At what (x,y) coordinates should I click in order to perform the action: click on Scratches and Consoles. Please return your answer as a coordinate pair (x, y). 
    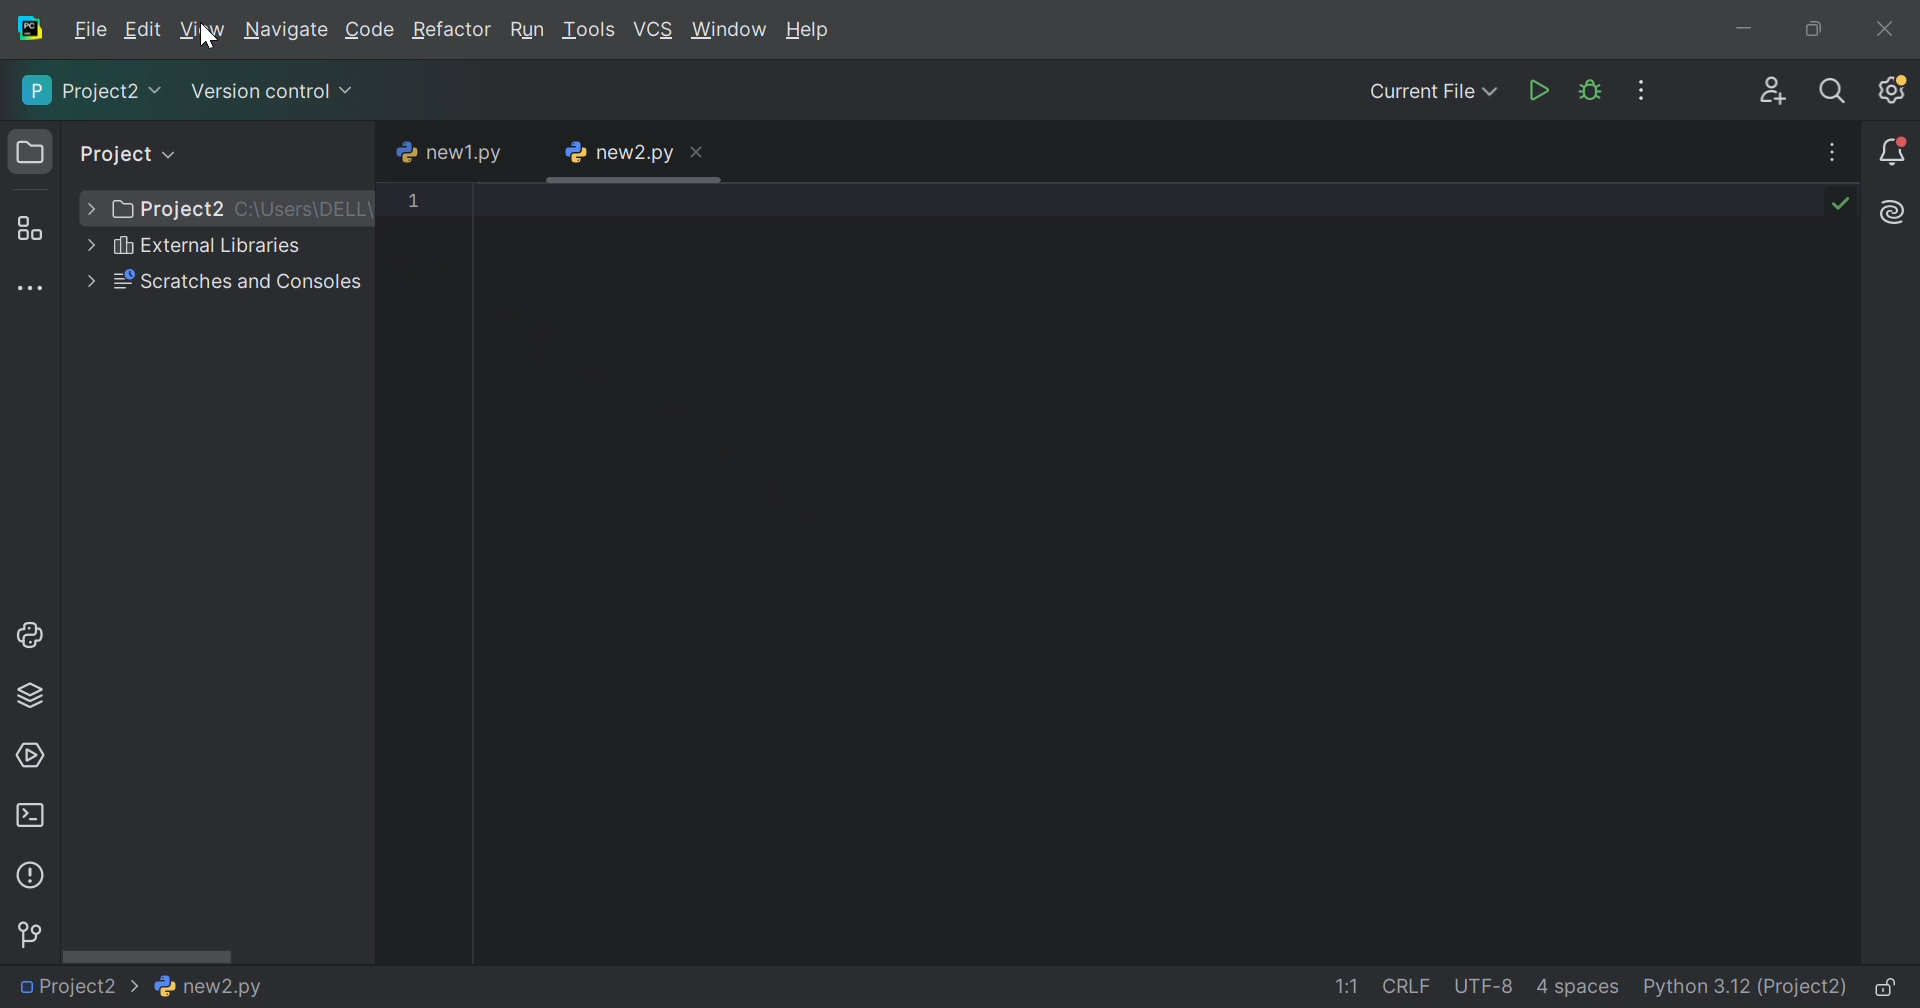
    Looking at the image, I should click on (239, 282).